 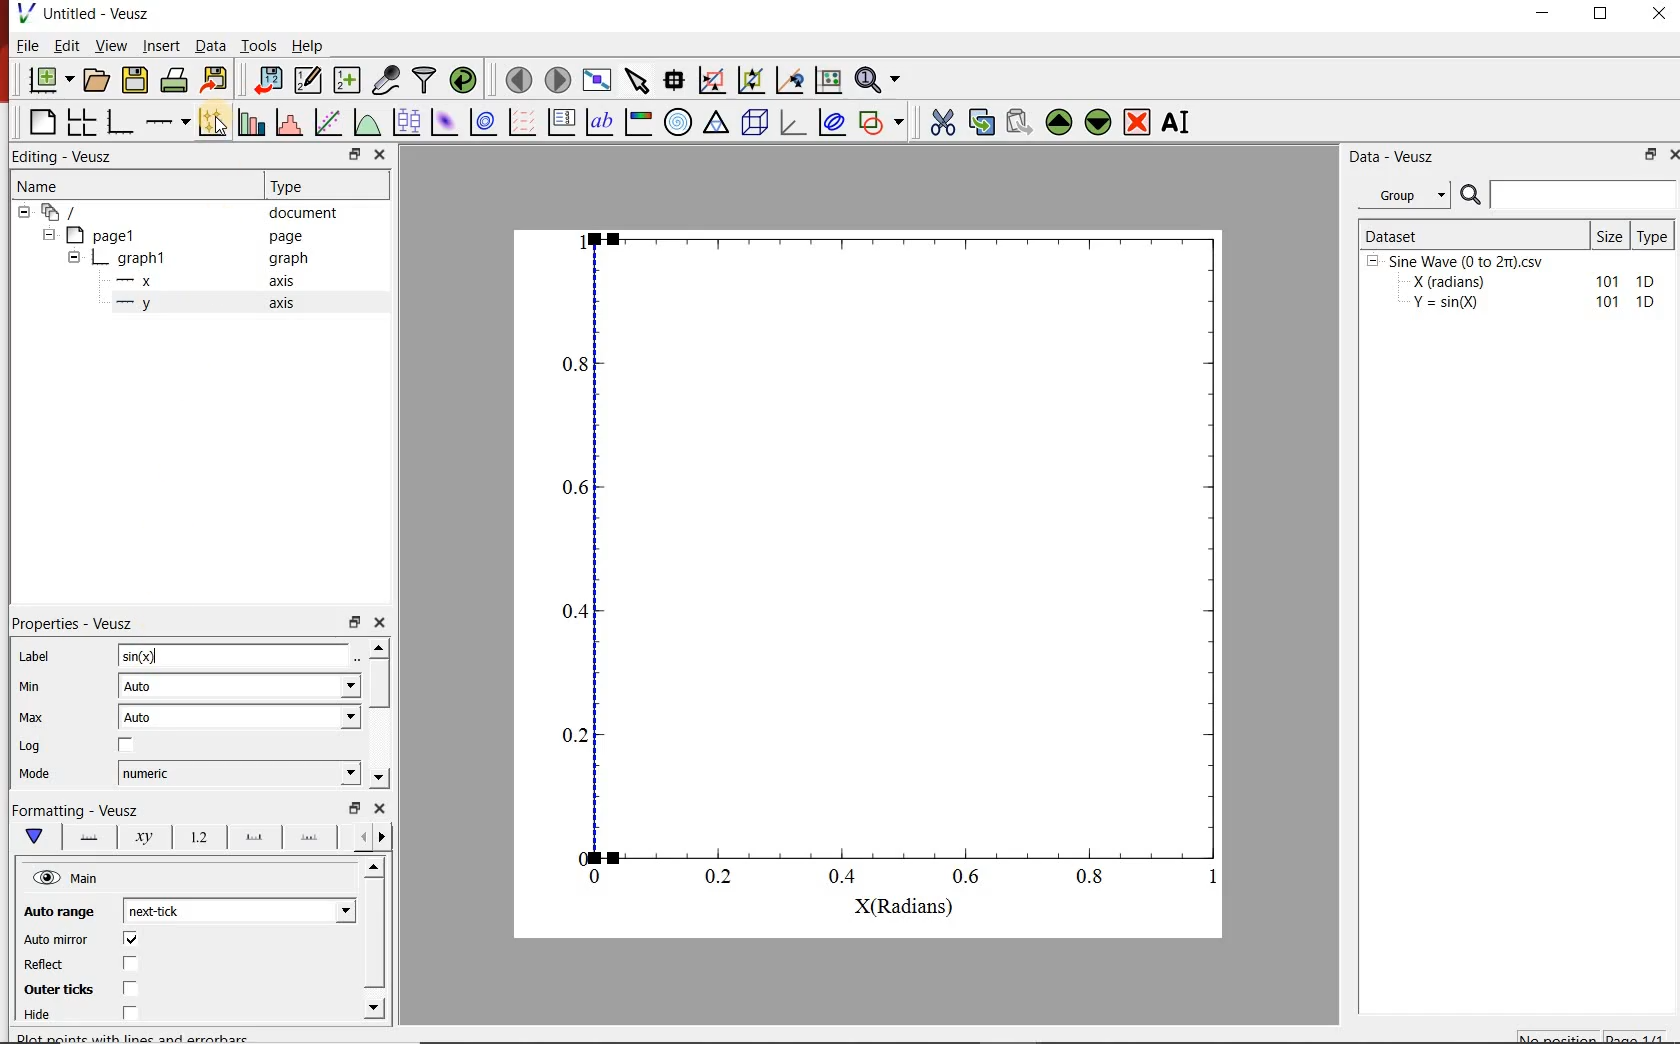 I want to click on Insert, so click(x=162, y=45).